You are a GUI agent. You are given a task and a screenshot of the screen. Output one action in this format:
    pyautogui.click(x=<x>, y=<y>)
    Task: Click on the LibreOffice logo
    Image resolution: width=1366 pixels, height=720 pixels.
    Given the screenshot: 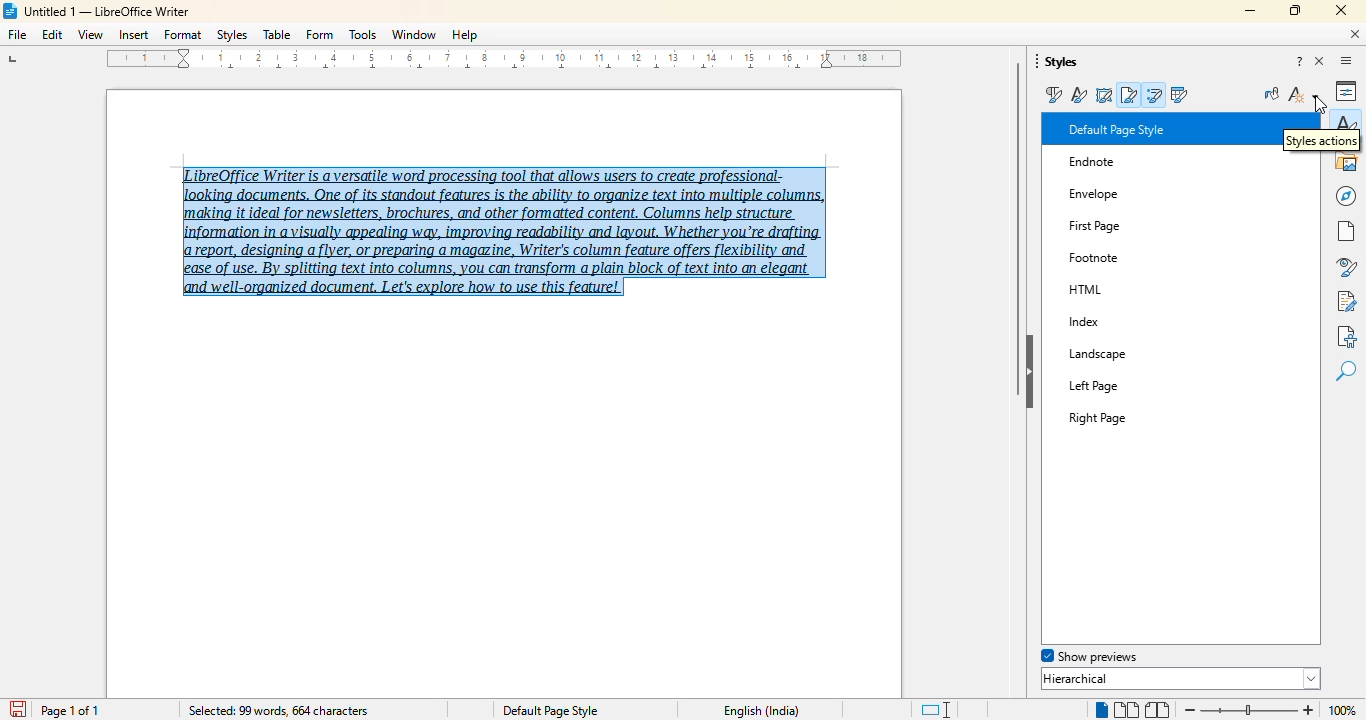 What is the action you would take?
    pyautogui.click(x=12, y=10)
    